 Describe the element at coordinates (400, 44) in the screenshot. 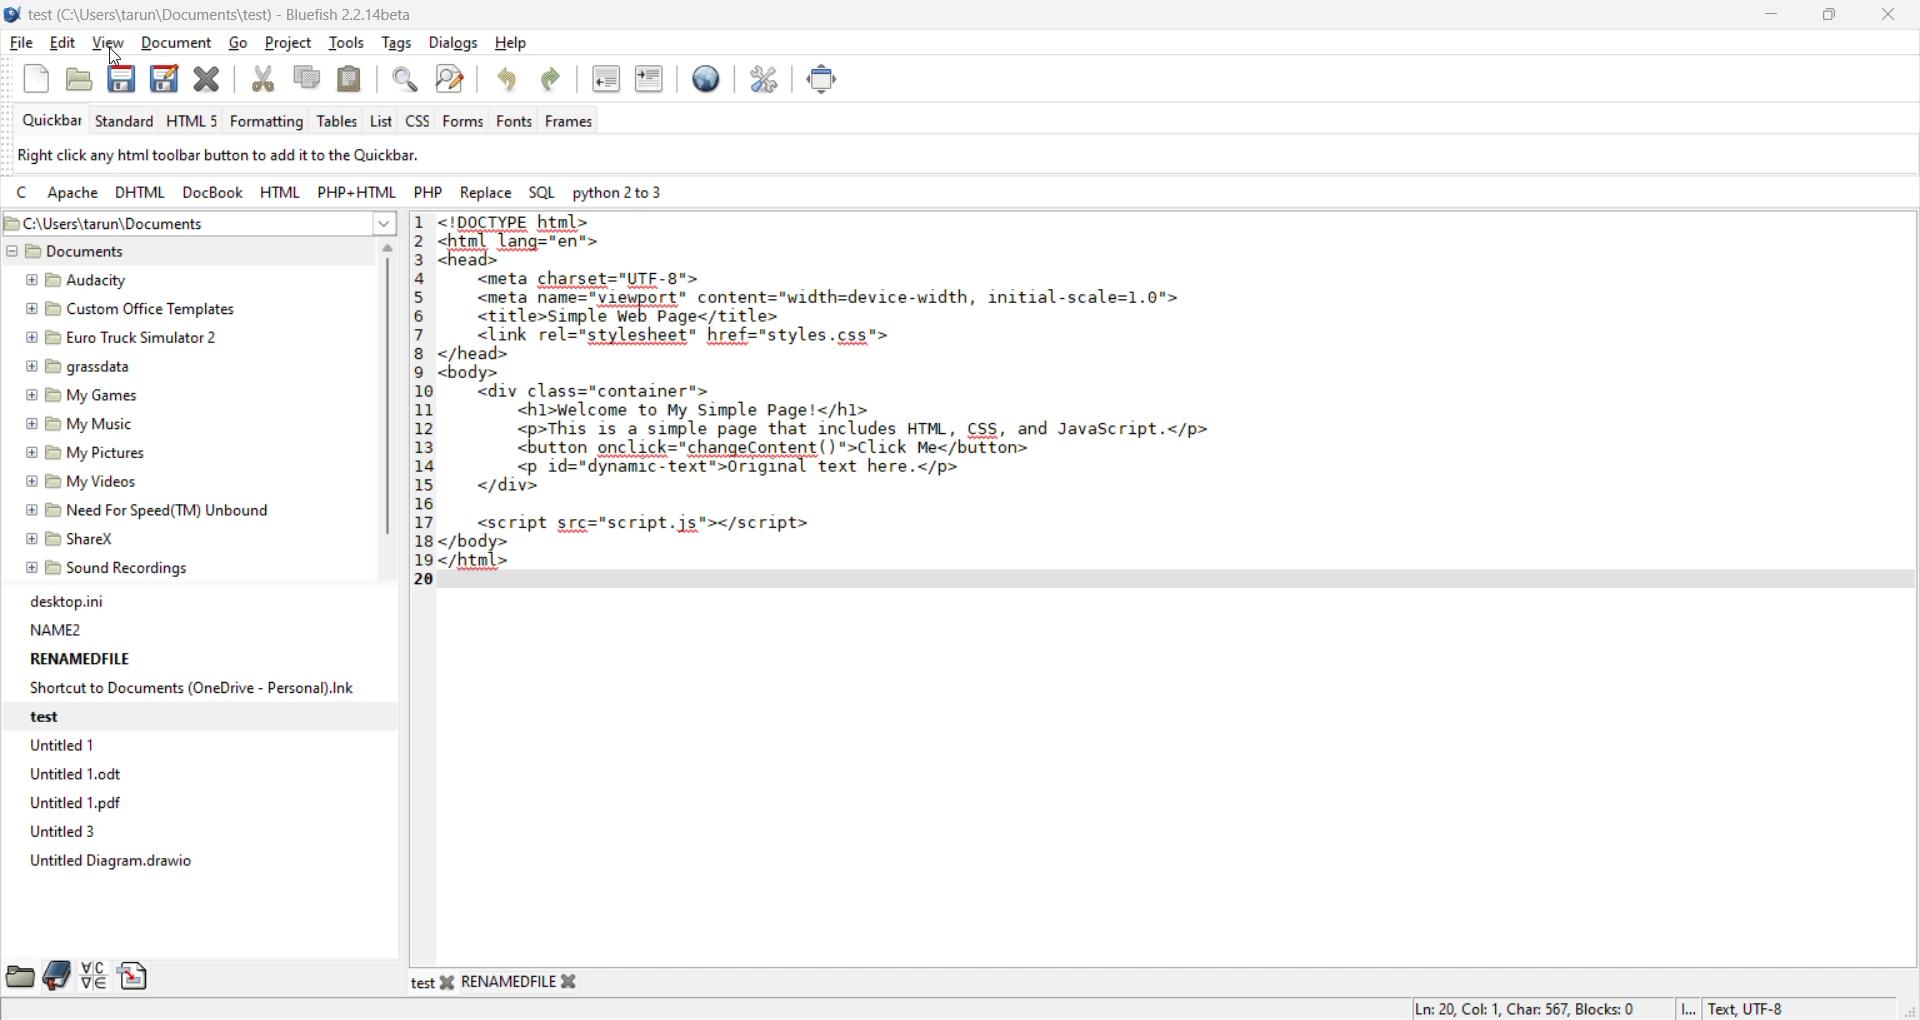

I see `tags` at that location.